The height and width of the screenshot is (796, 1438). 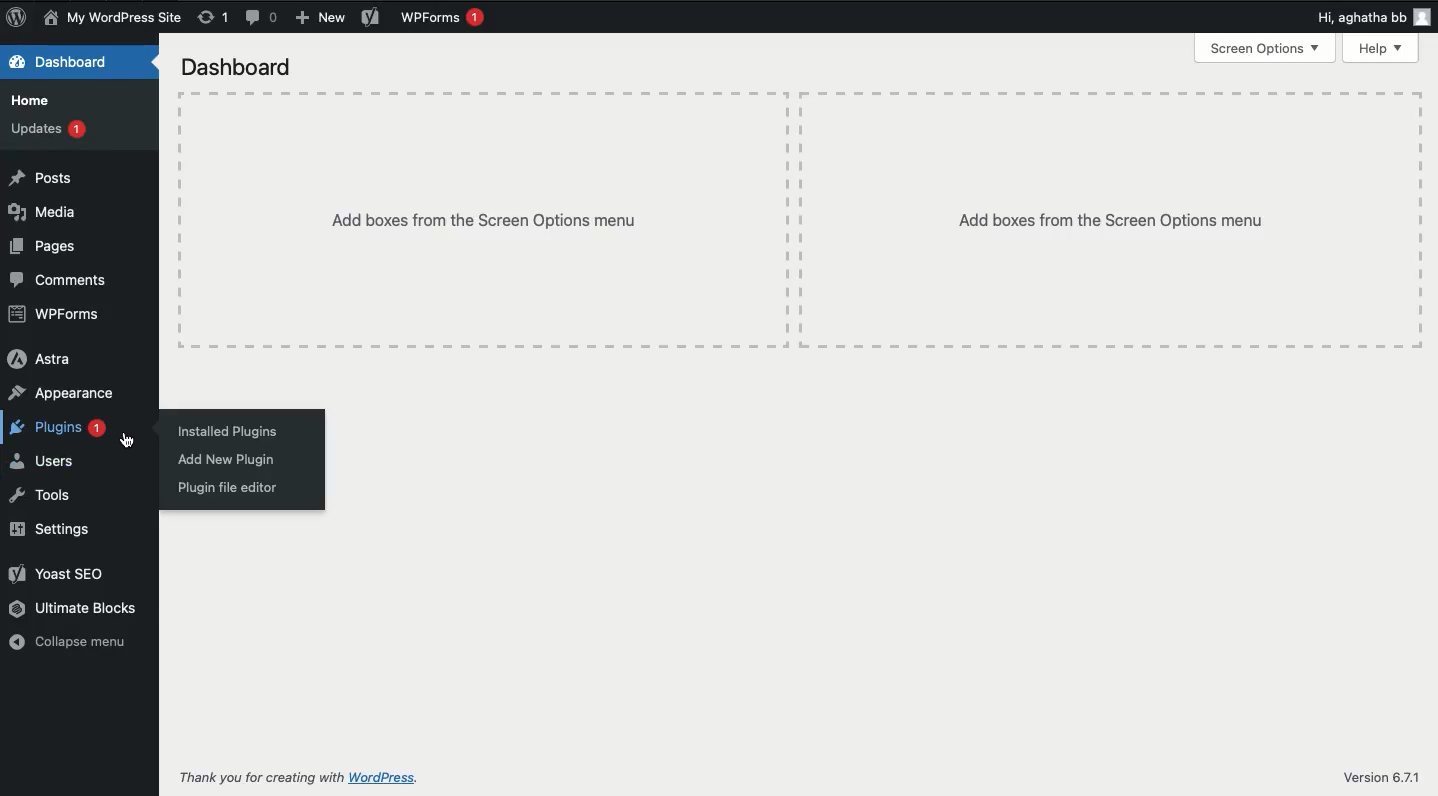 I want to click on Logo, so click(x=17, y=18).